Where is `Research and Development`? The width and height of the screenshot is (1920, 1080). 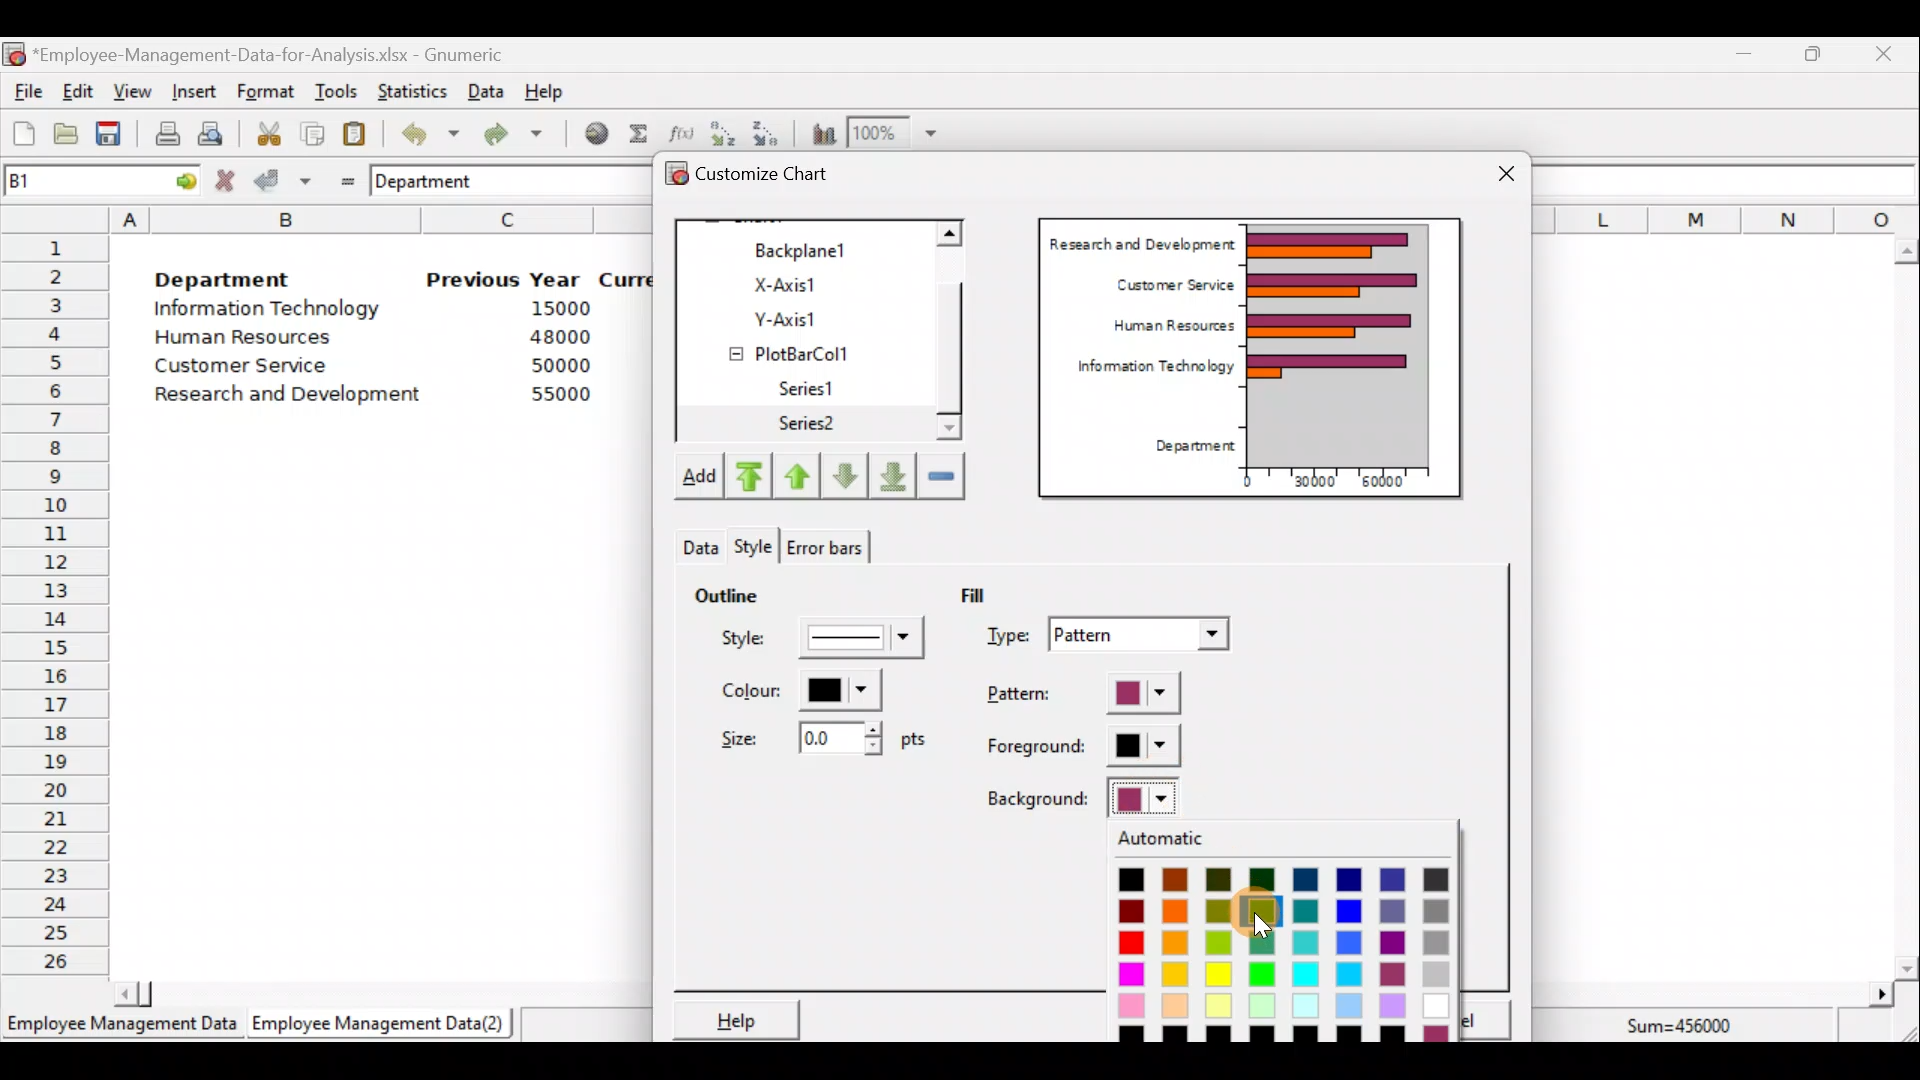 Research and Development is located at coordinates (1141, 241).